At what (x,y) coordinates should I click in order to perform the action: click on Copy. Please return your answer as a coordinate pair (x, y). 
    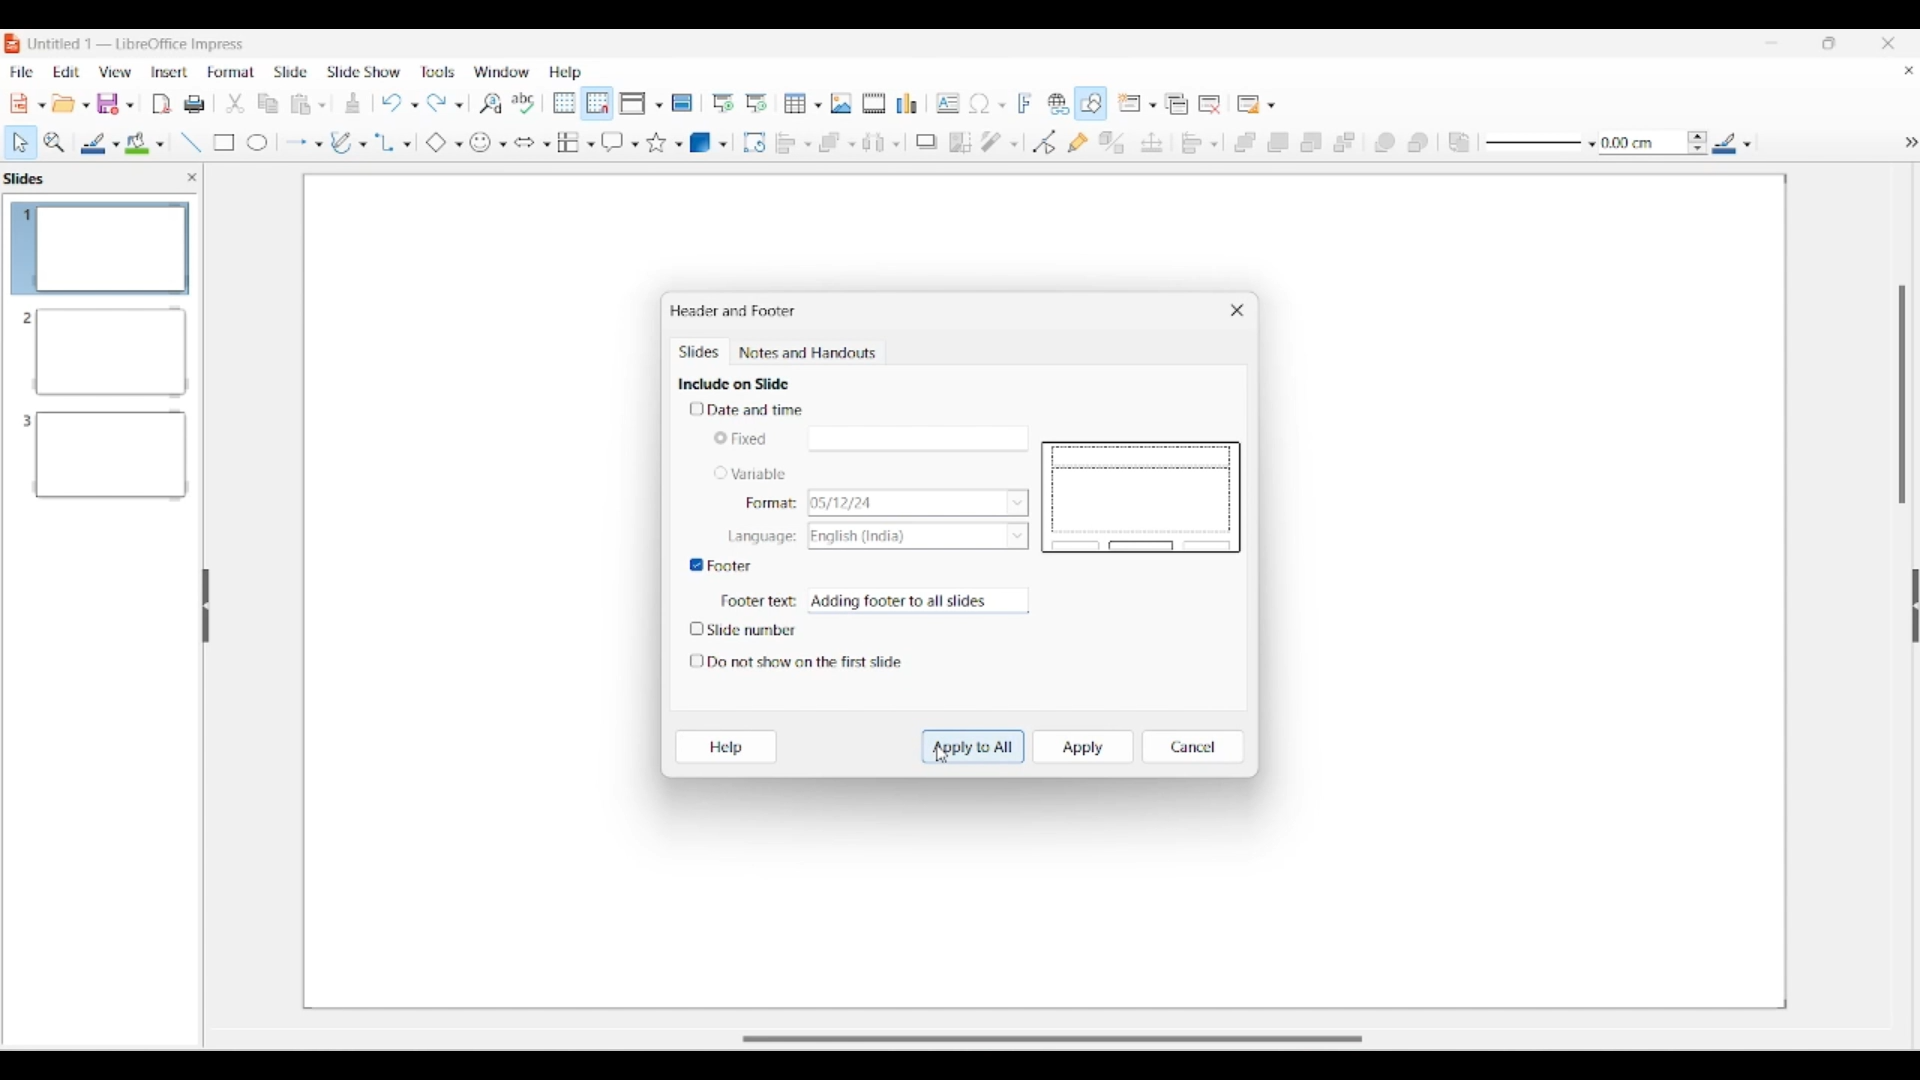
    Looking at the image, I should click on (263, 101).